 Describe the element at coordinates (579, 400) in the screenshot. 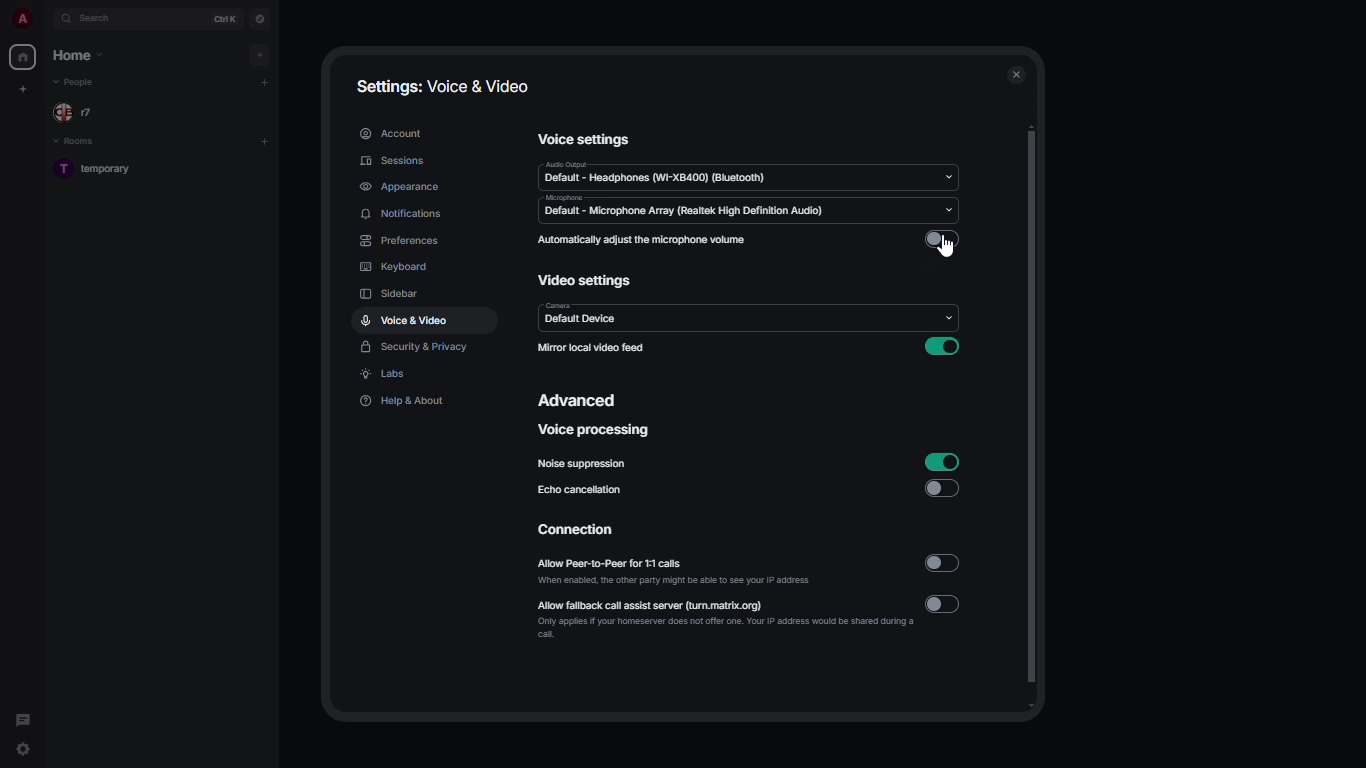

I see `advanced` at that location.